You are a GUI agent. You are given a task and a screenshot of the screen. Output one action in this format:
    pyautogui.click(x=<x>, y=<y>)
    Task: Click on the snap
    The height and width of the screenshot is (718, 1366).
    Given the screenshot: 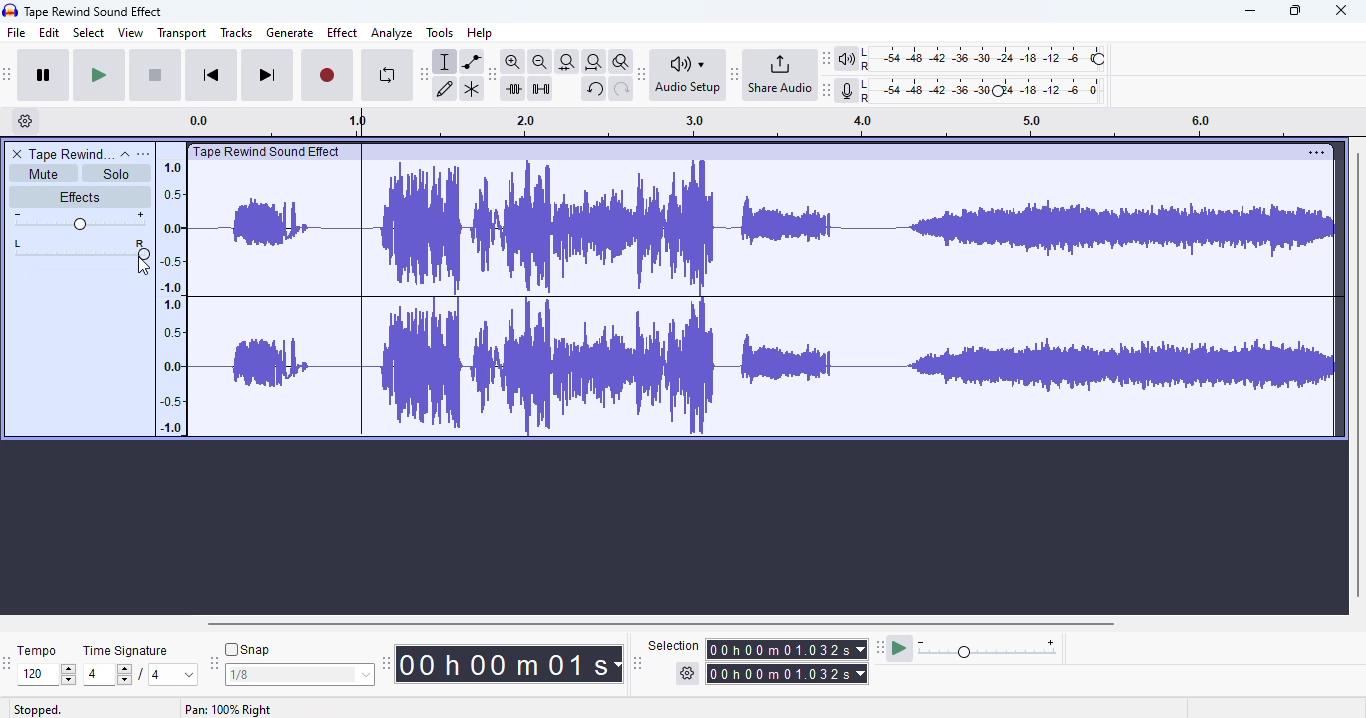 What is the action you would take?
    pyautogui.click(x=247, y=649)
    